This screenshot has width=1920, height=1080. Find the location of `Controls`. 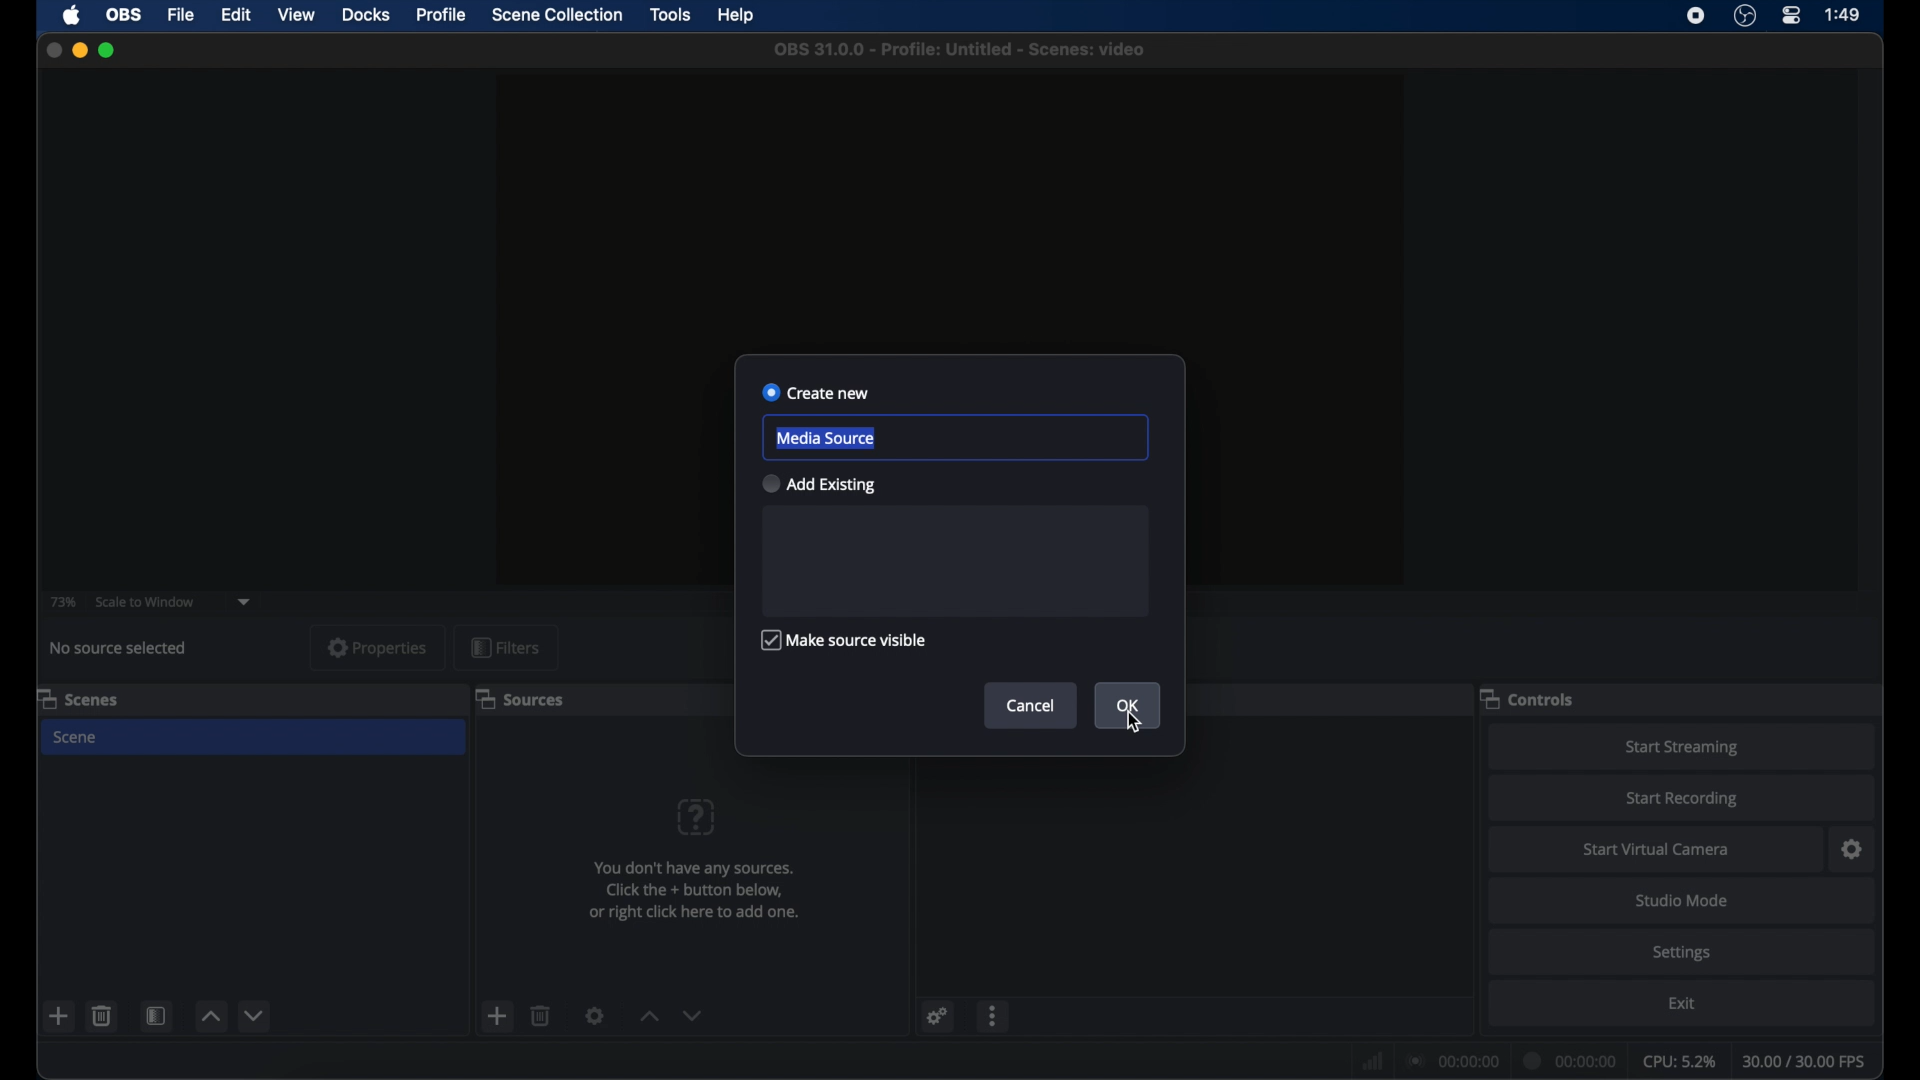

Controls is located at coordinates (1532, 700).